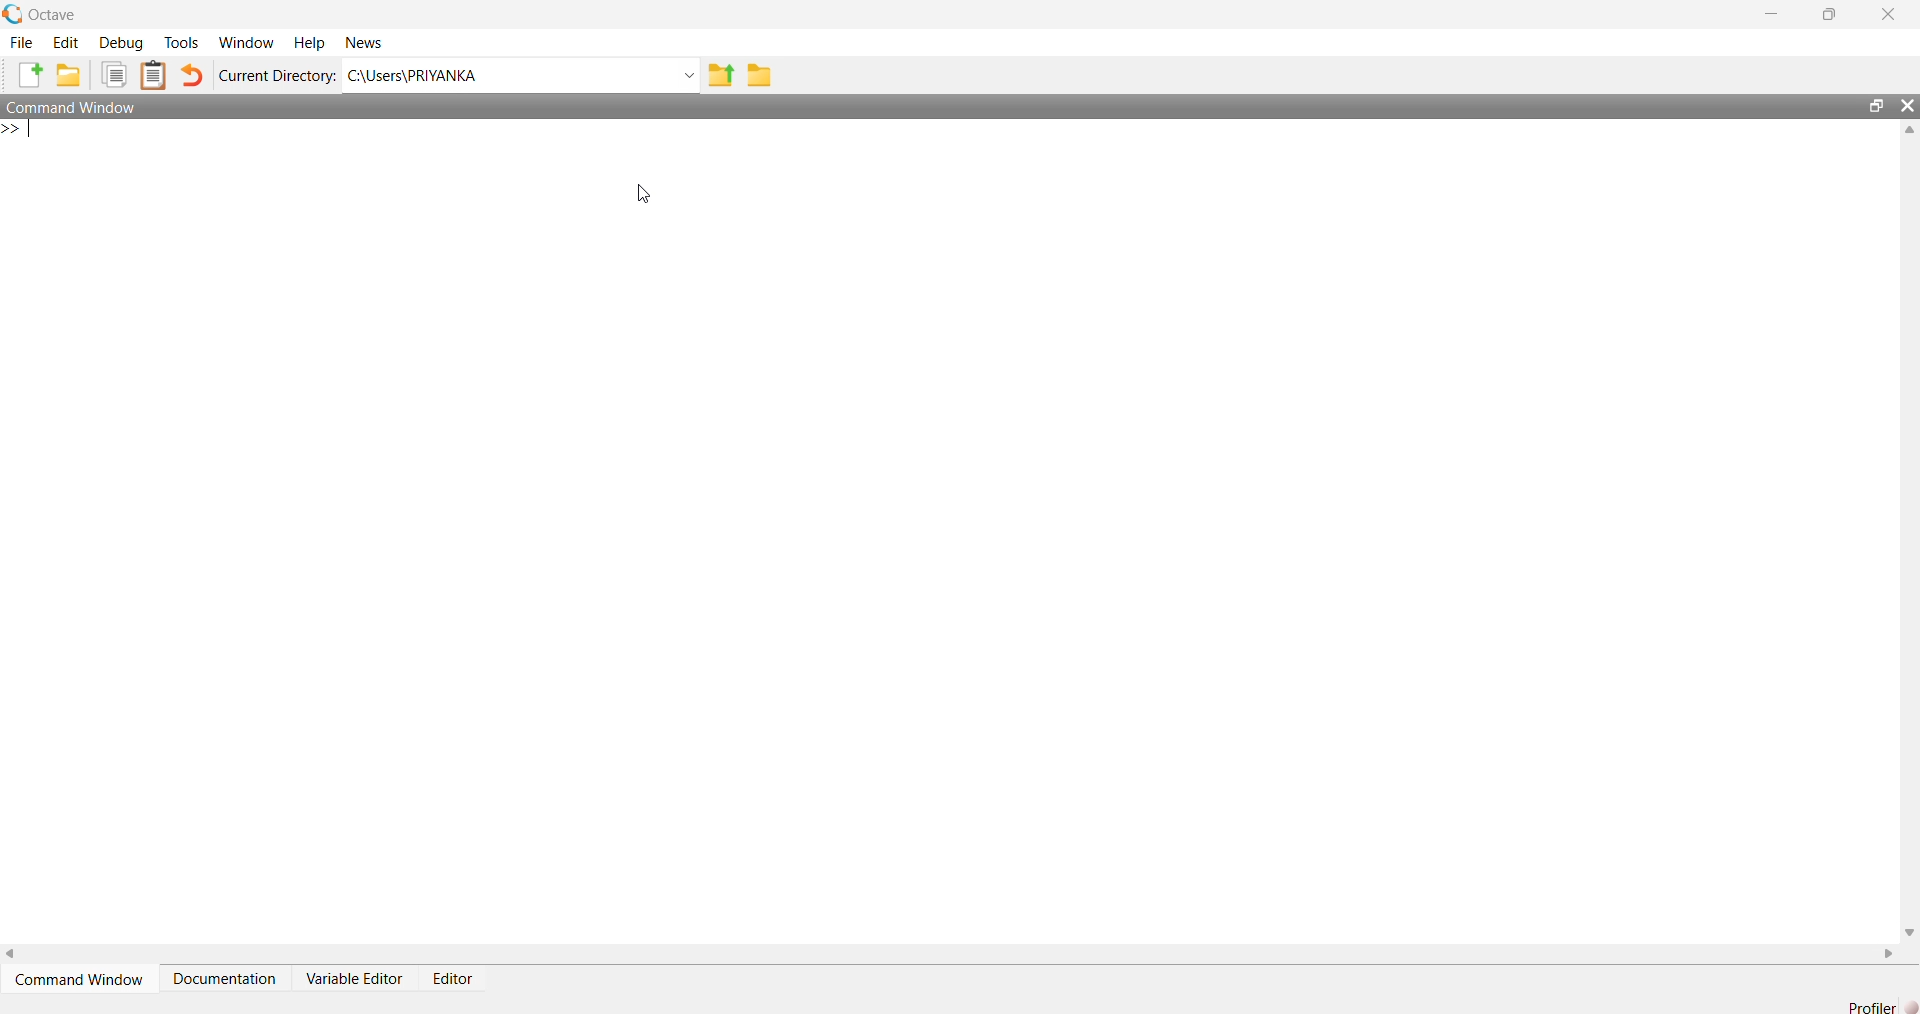 The image size is (1920, 1014). What do you see at coordinates (370, 41) in the screenshot?
I see `News` at bounding box center [370, 41].